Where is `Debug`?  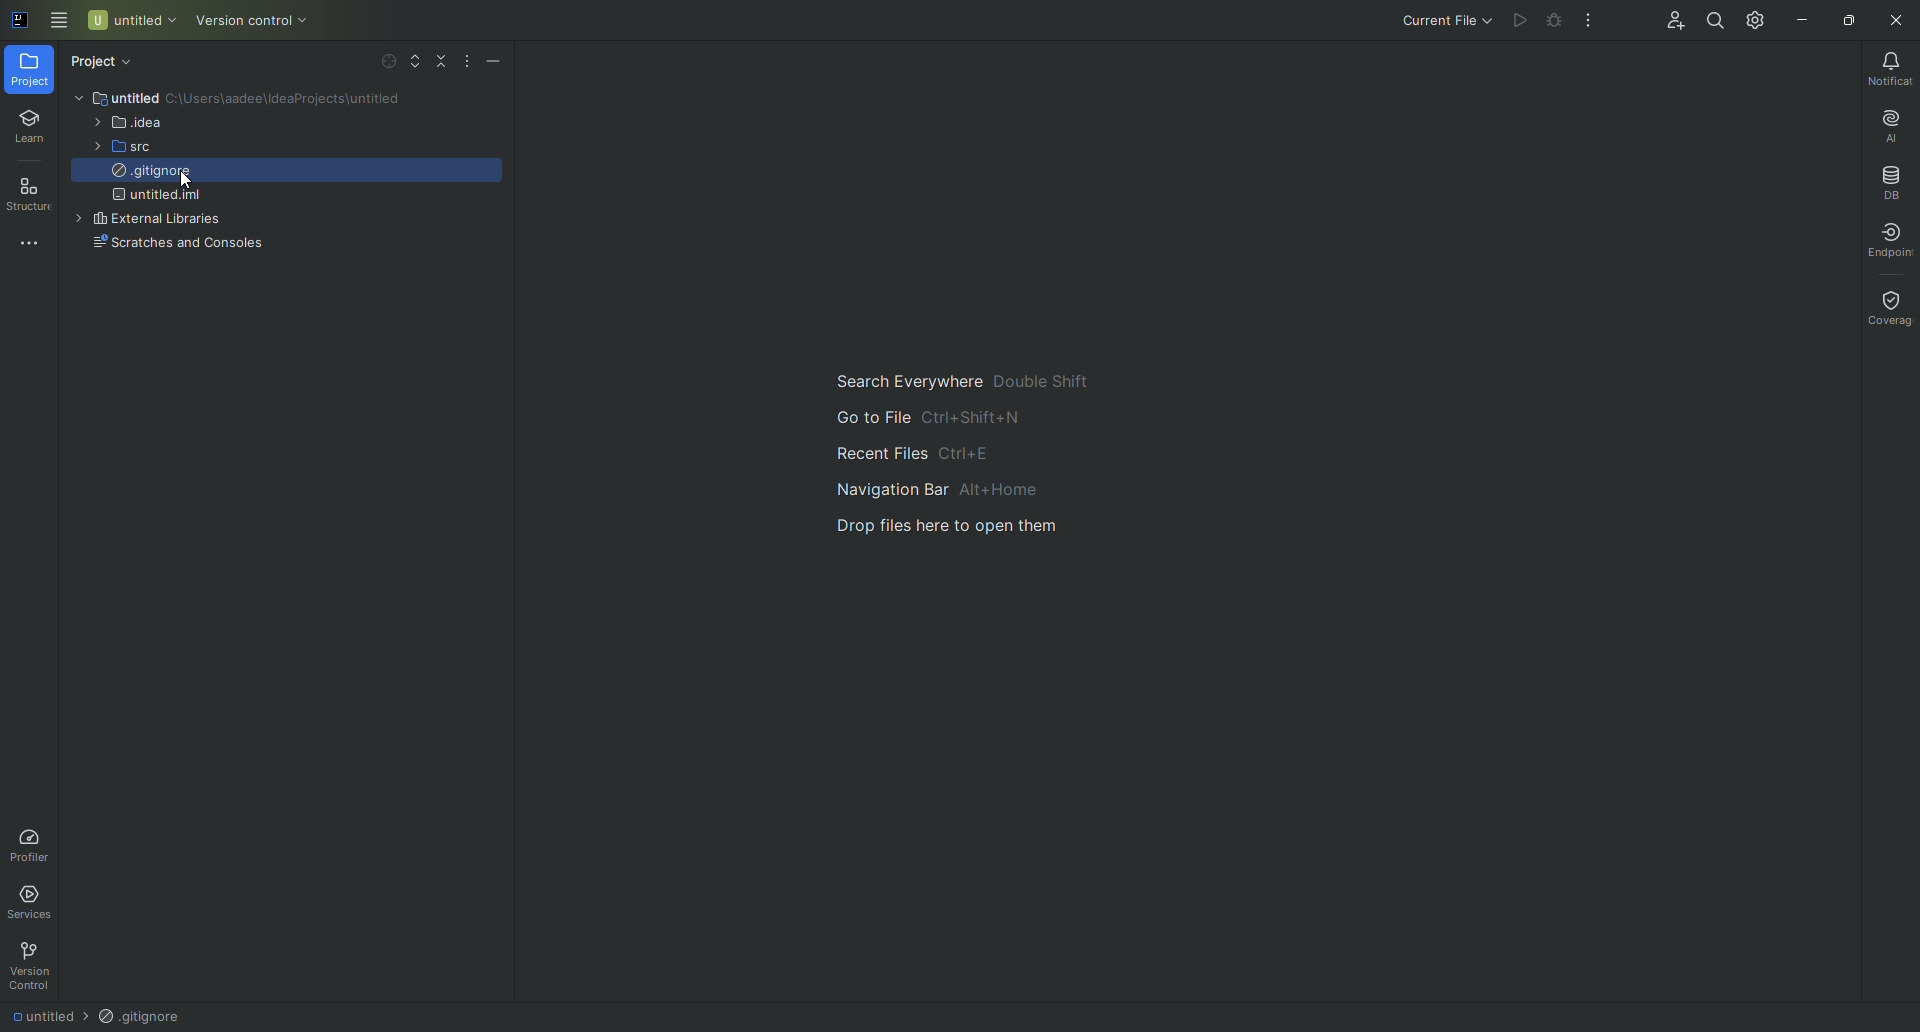 Debug is located at coordinates (1553, 22).